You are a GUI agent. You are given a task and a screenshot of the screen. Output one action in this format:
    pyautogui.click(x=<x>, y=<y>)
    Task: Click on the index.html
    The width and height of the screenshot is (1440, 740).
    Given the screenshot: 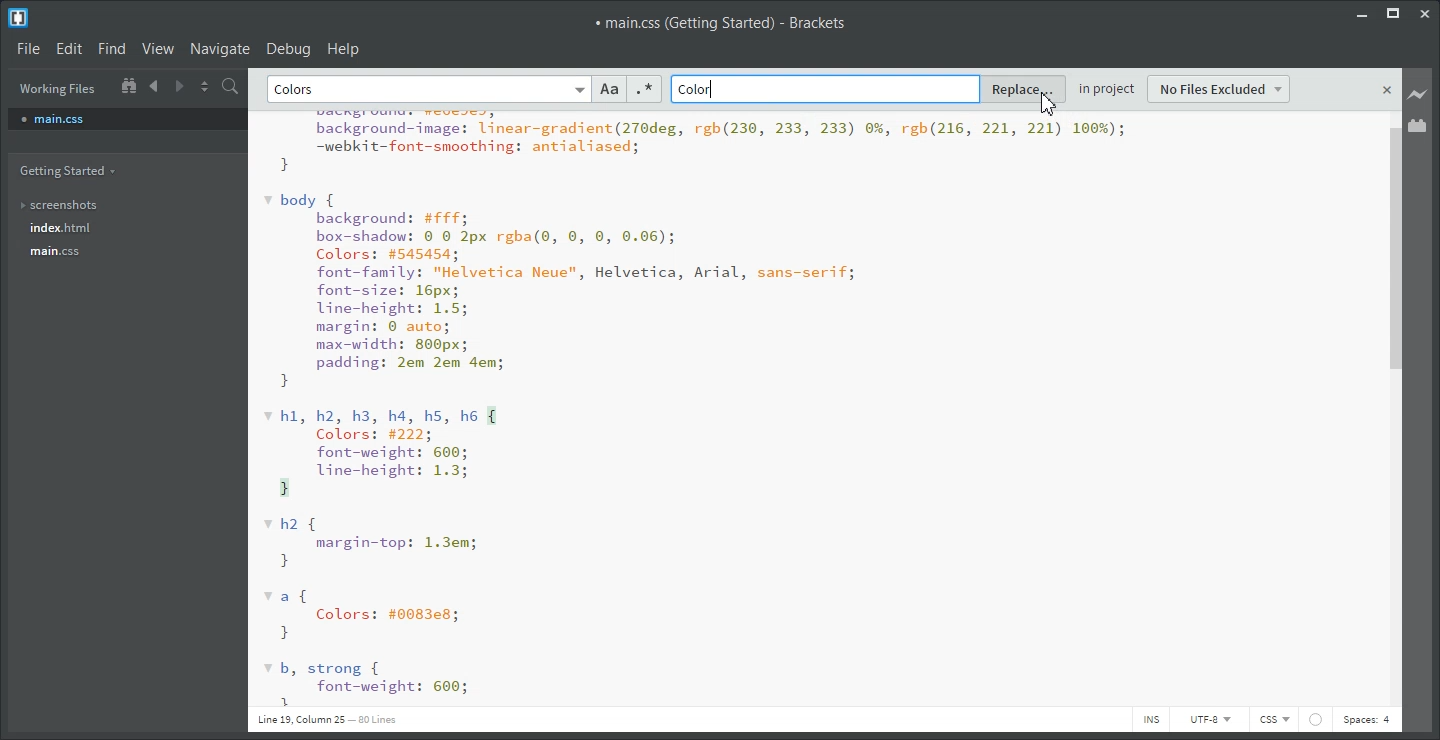 What is the action you would take?
    pyautogui.click(x=71, y=228)
    